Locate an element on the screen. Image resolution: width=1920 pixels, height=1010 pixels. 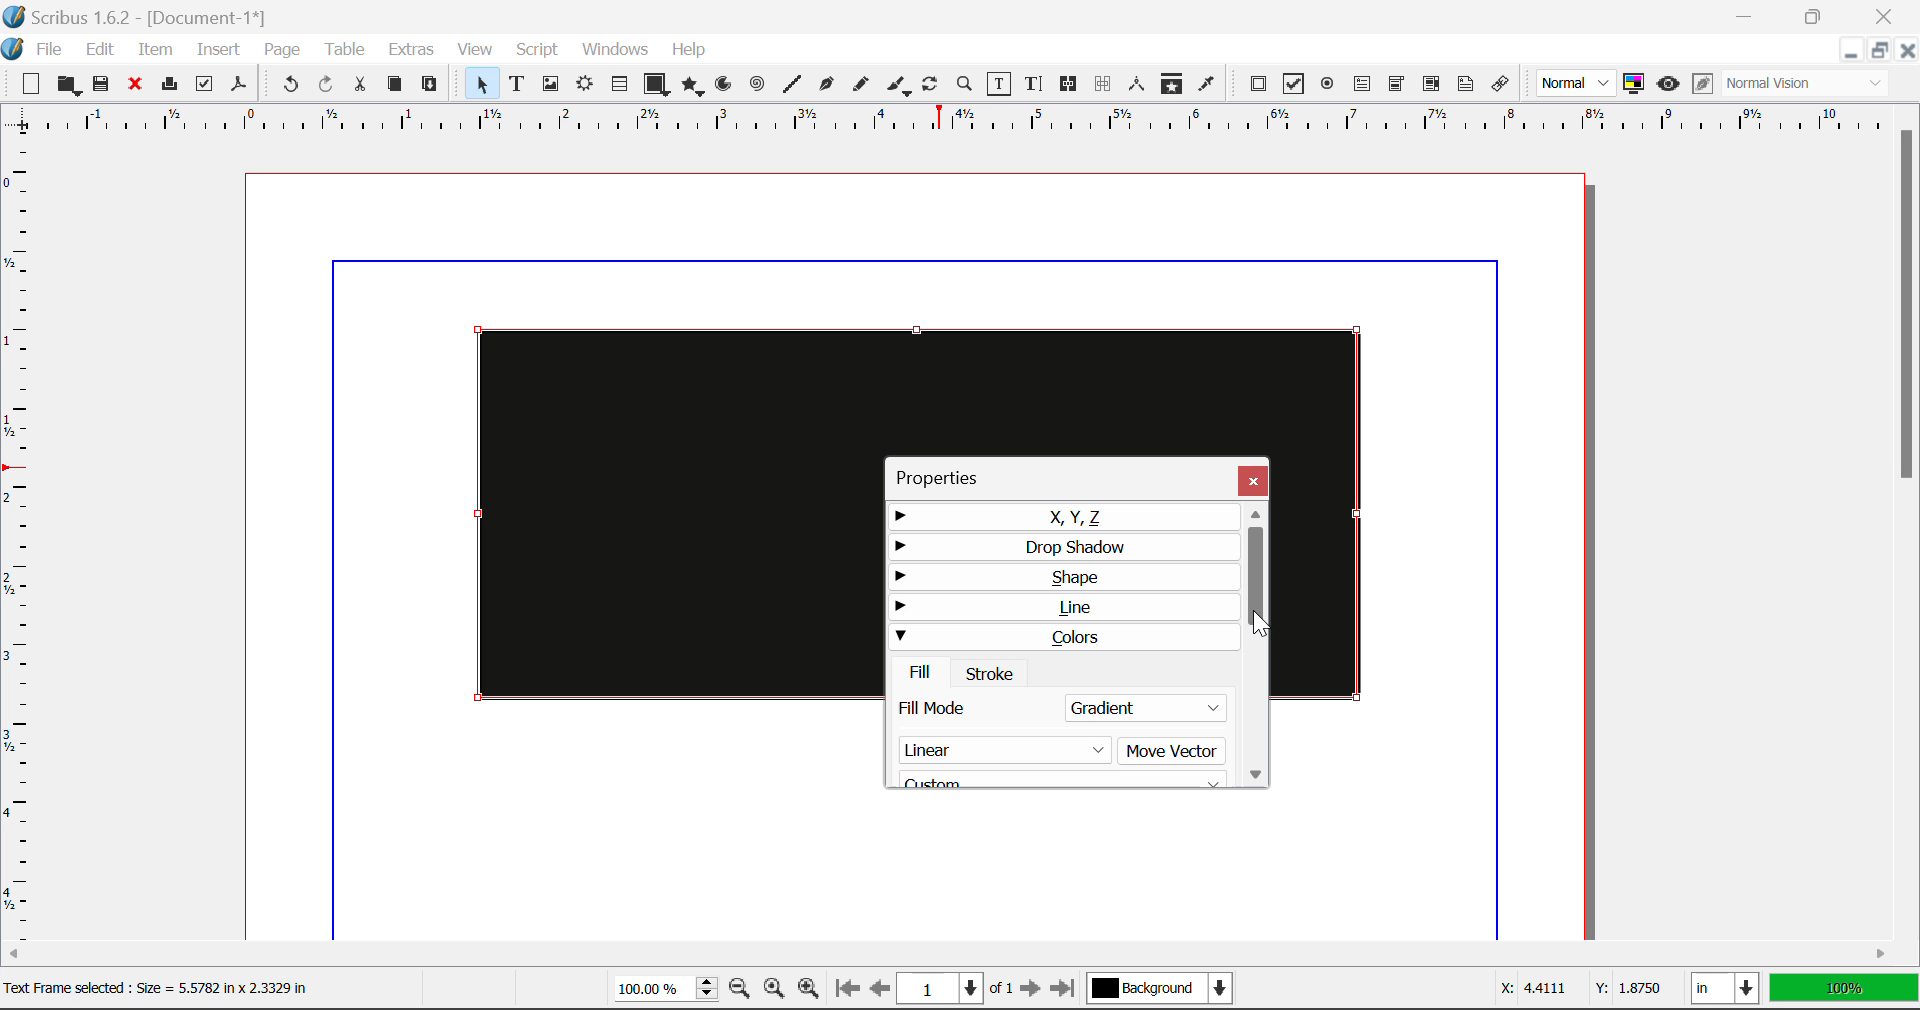
PDF Radio Button is located at coordinates (1327, 87).